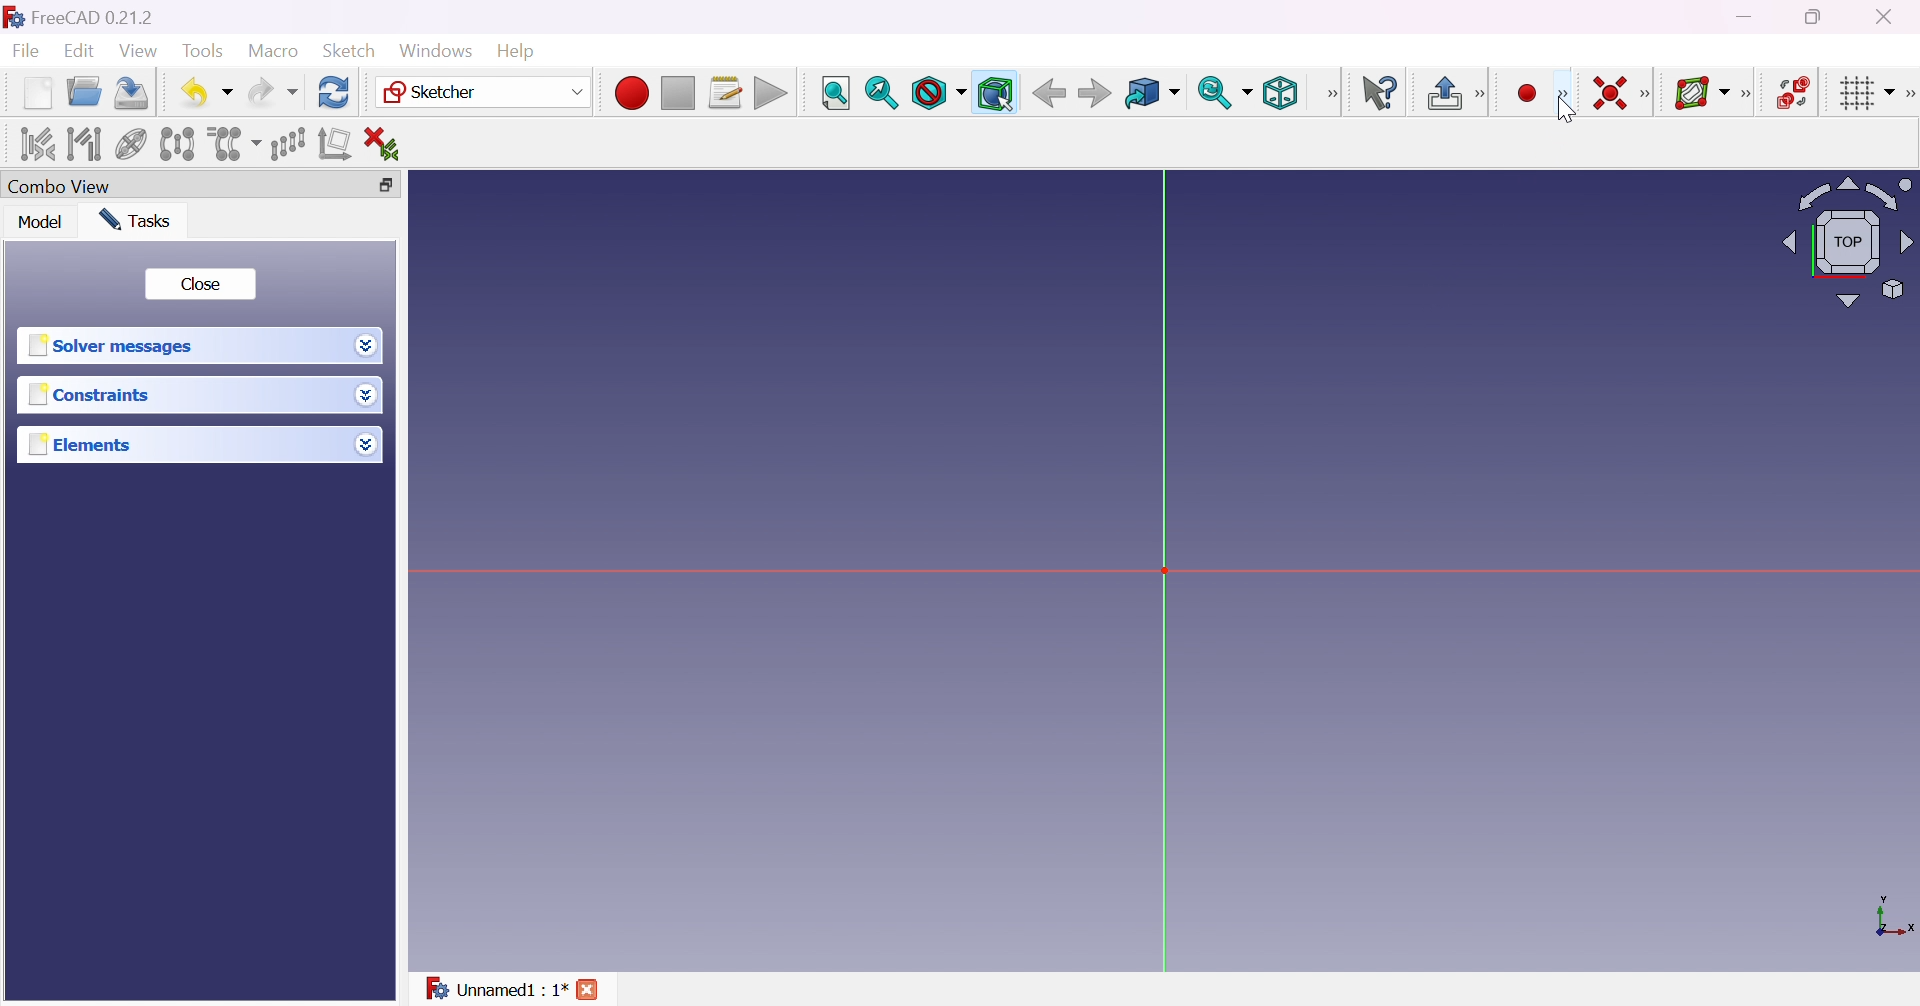  I want to click on Tasks, so click(134, 219).